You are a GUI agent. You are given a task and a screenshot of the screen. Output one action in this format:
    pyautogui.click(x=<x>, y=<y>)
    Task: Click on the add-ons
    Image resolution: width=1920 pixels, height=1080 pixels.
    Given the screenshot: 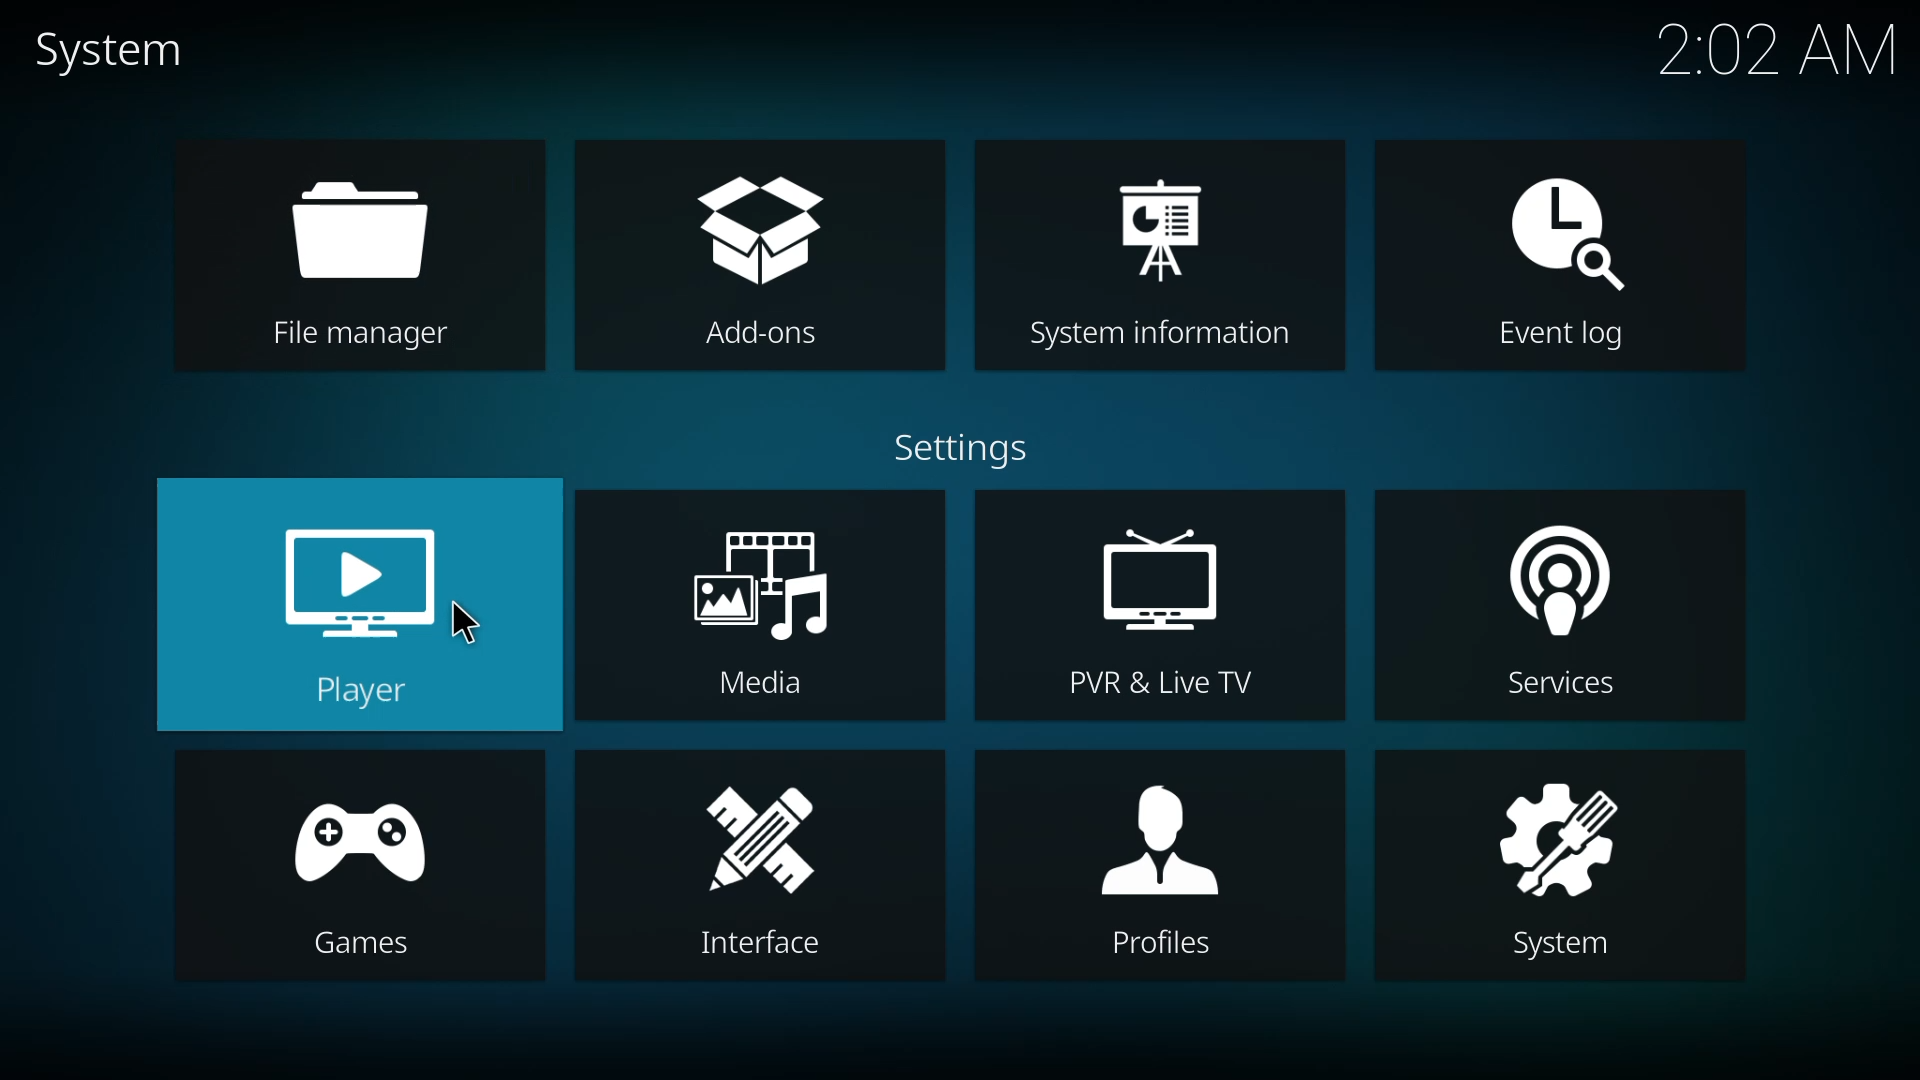 What is the action you would take?
    pyautogui.click(x=757, y=260)
    